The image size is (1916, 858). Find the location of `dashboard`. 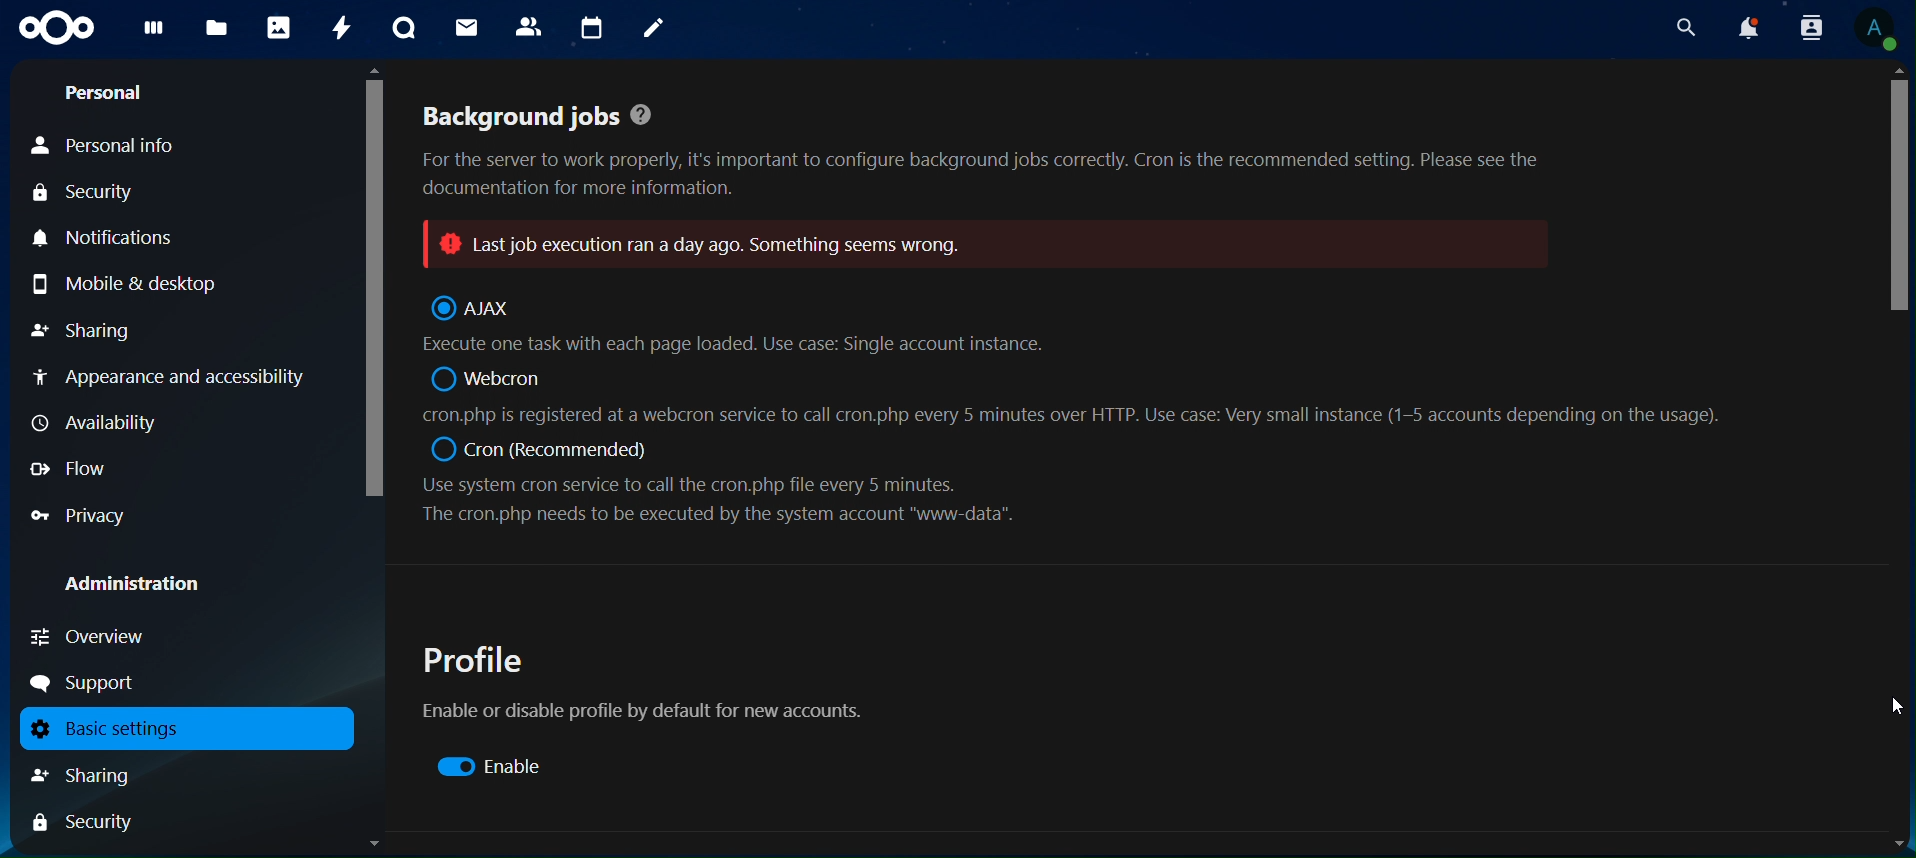

dashboard is located at coordinates (154, 33).